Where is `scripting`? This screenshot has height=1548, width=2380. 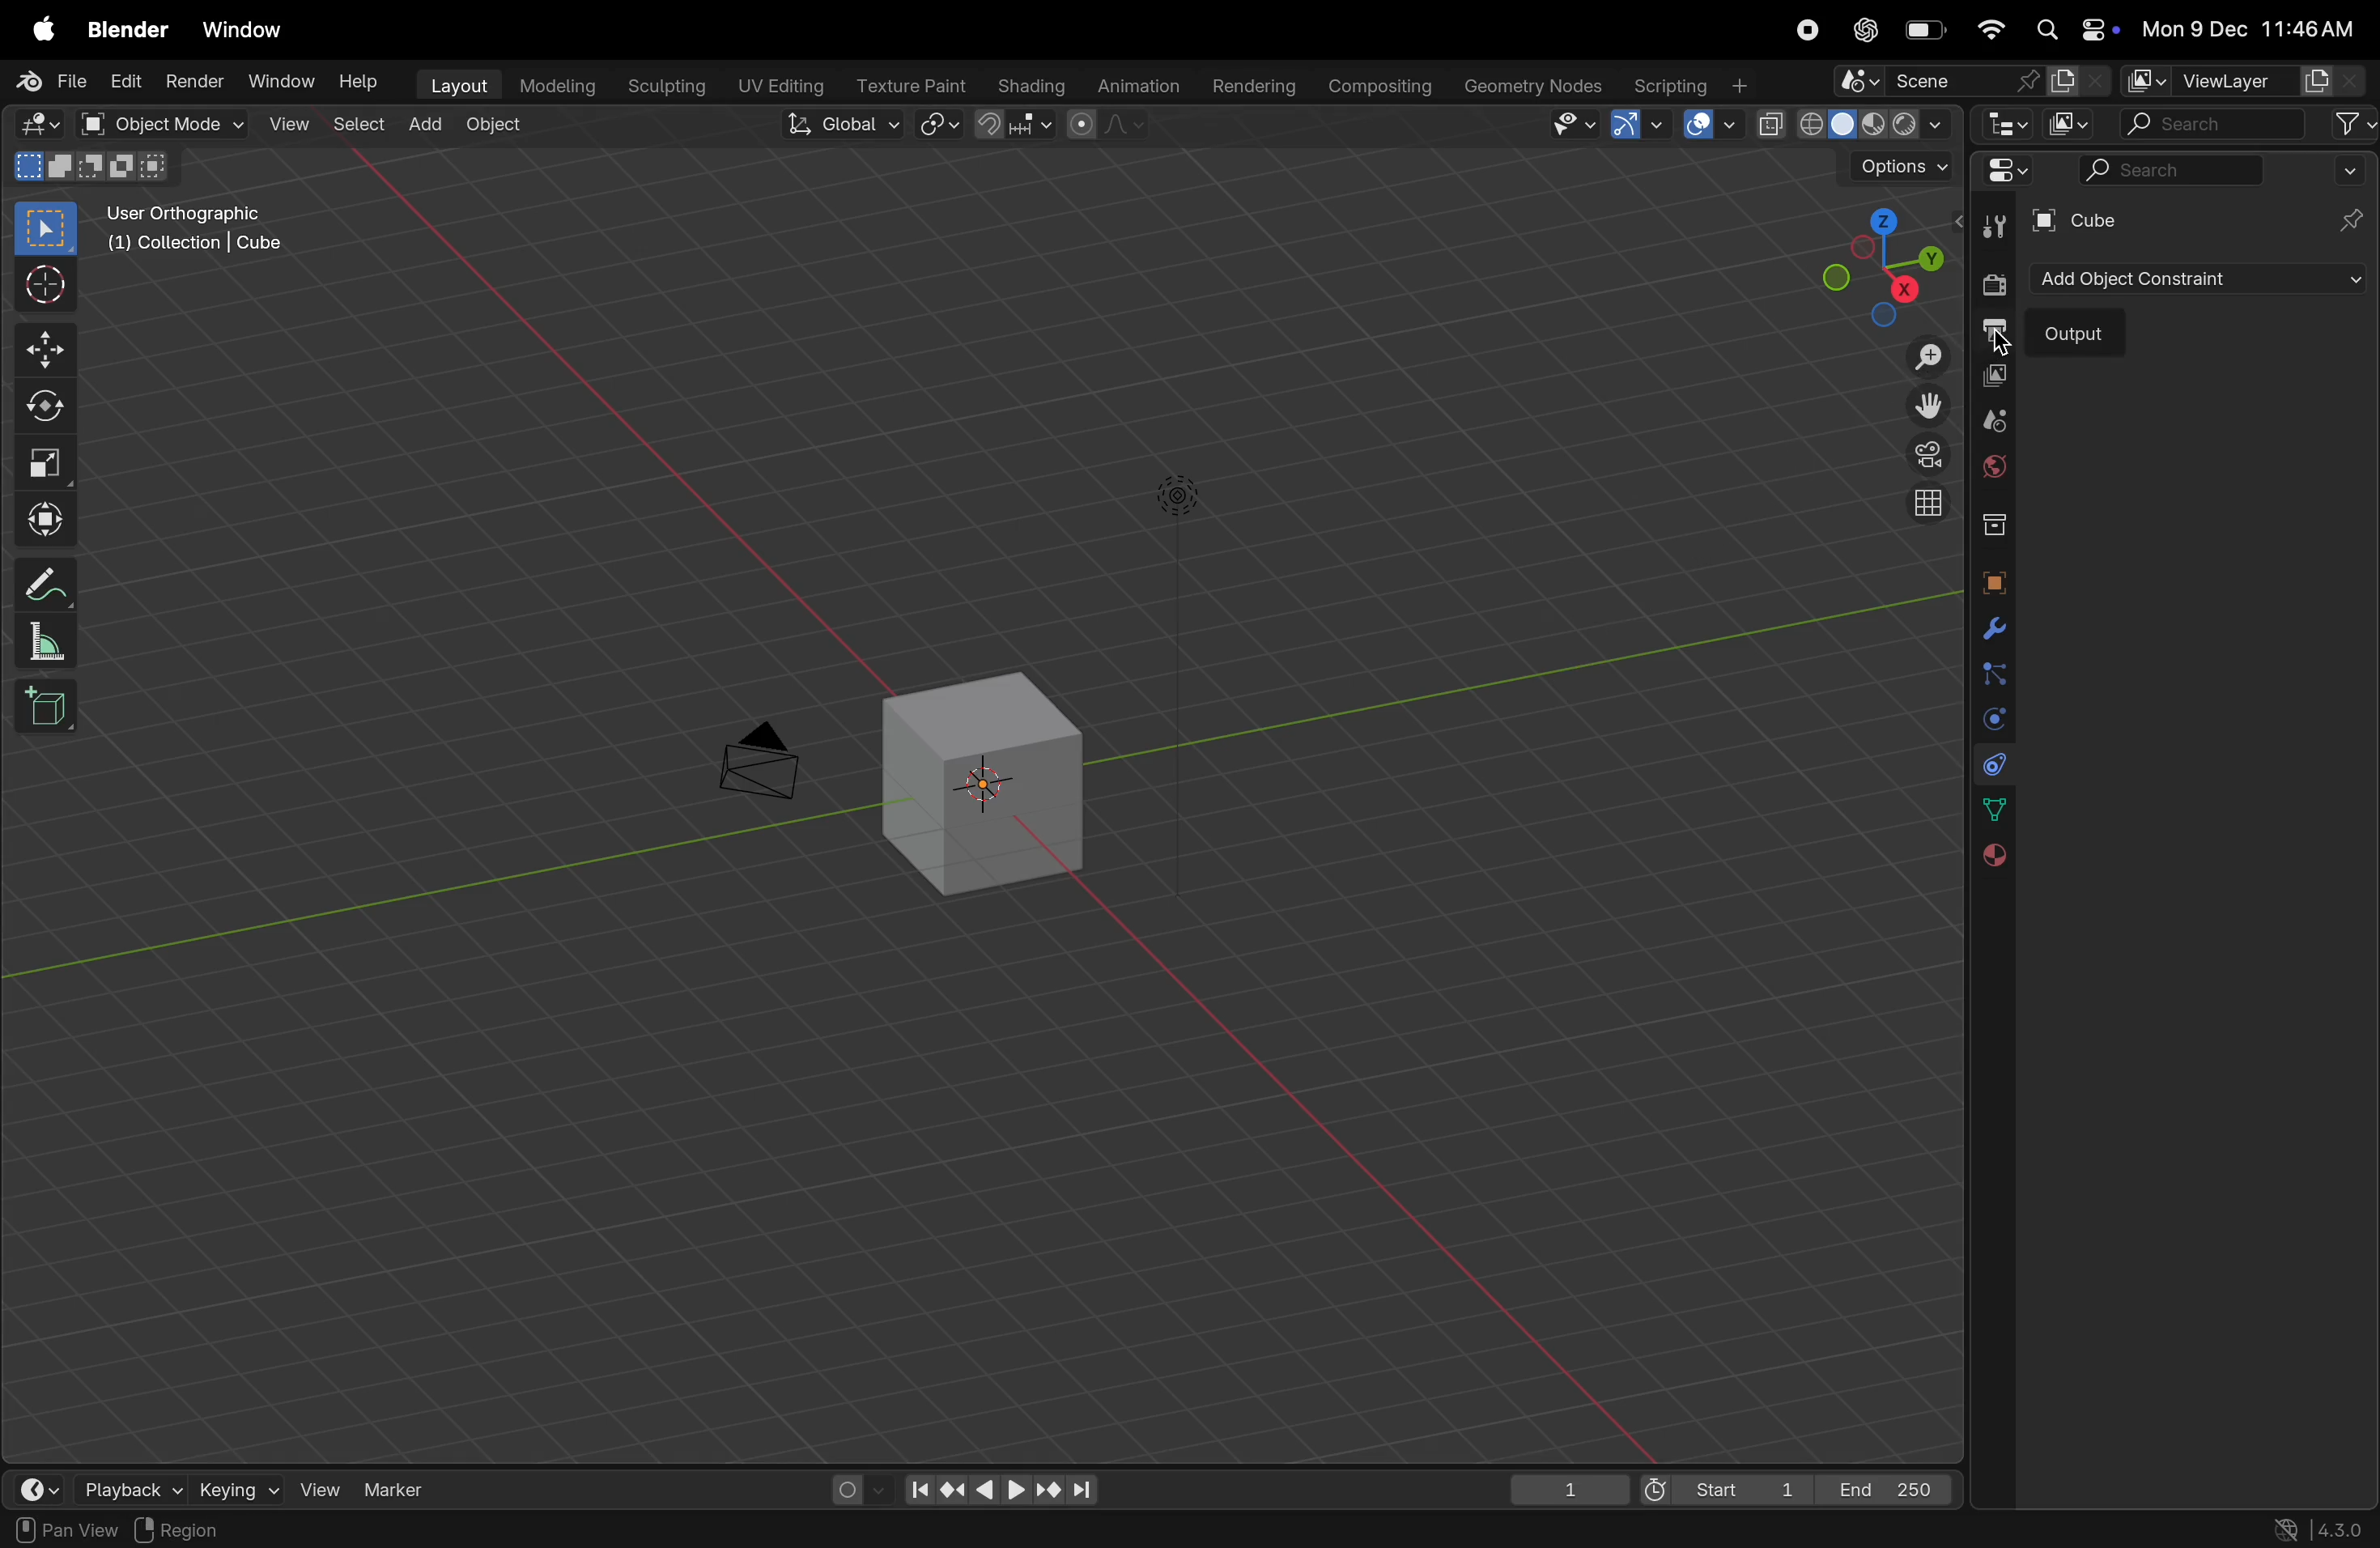
scripting is located at coordinates (1698, 83).